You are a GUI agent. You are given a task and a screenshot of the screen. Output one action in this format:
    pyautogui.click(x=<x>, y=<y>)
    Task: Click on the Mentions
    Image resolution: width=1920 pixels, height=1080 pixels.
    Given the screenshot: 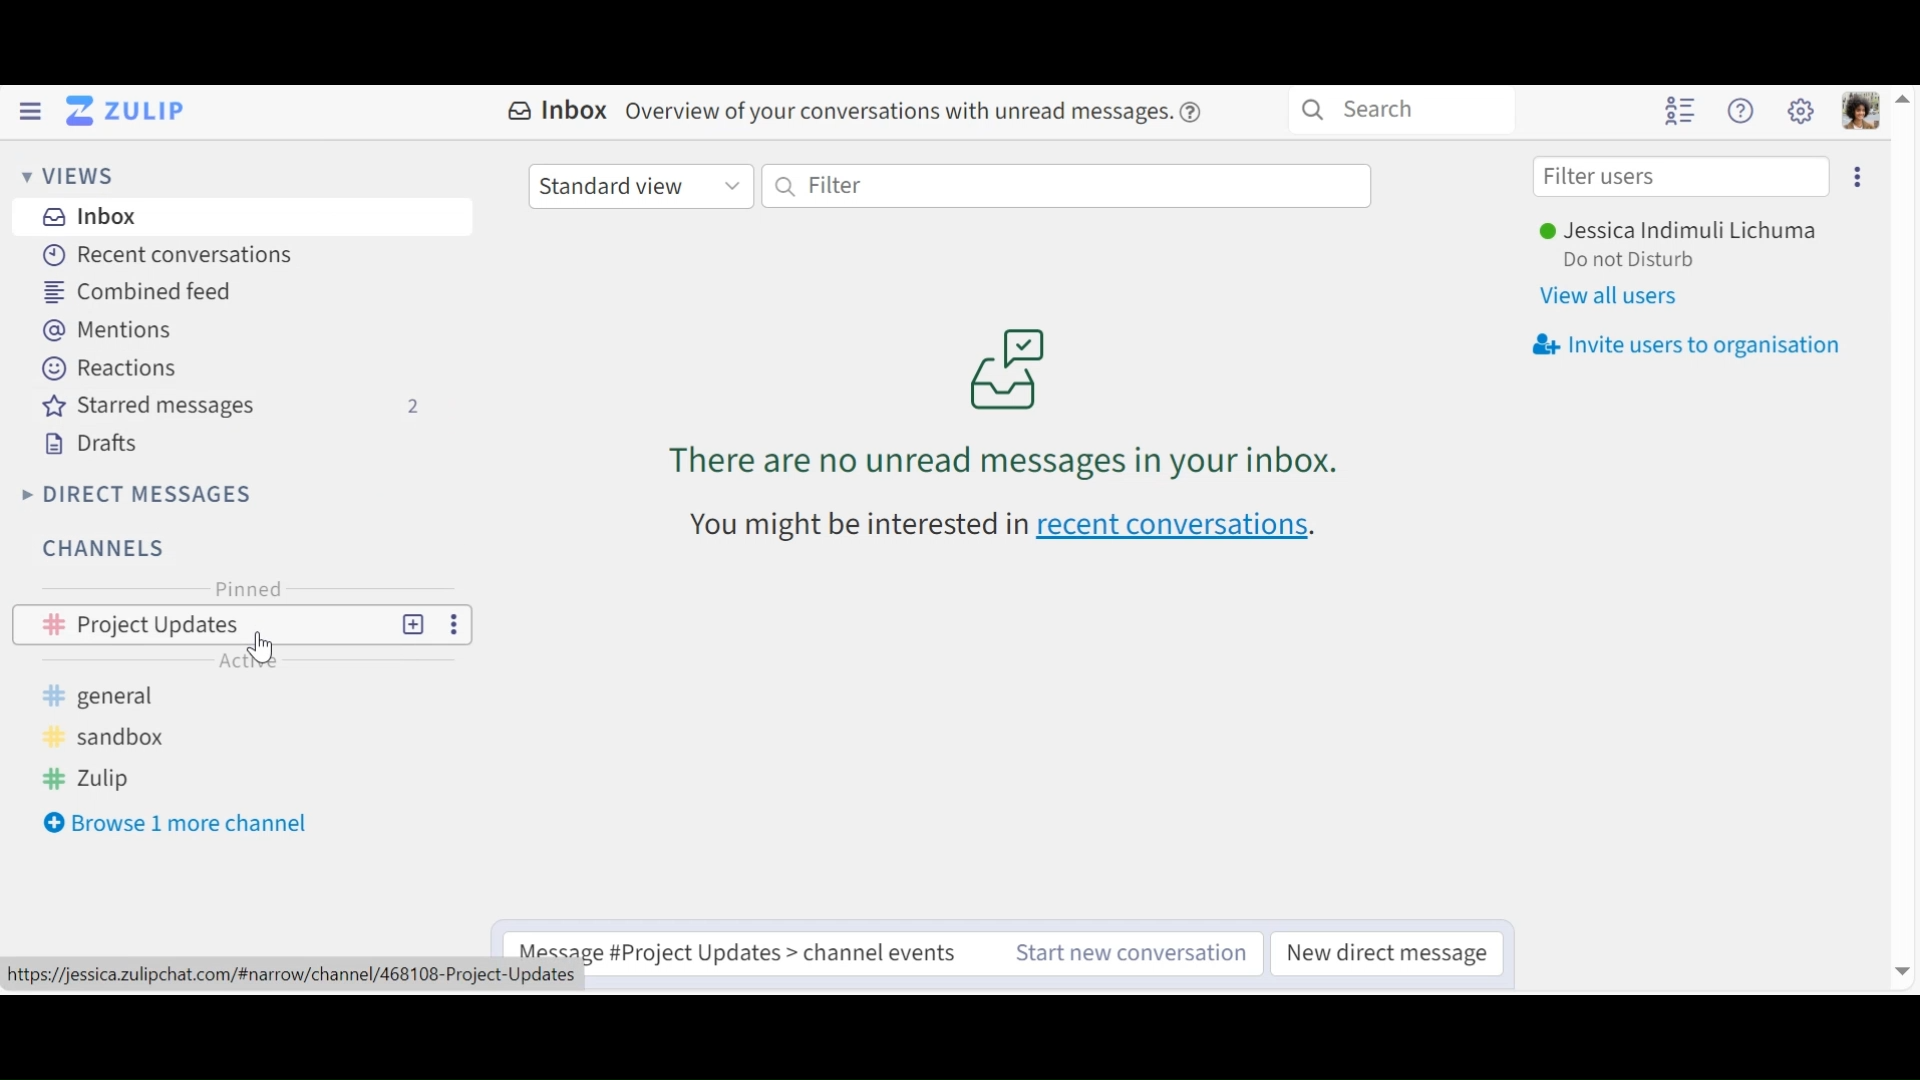 What is the action you would take?
    pyautogui.click(x=106, y=328)
    